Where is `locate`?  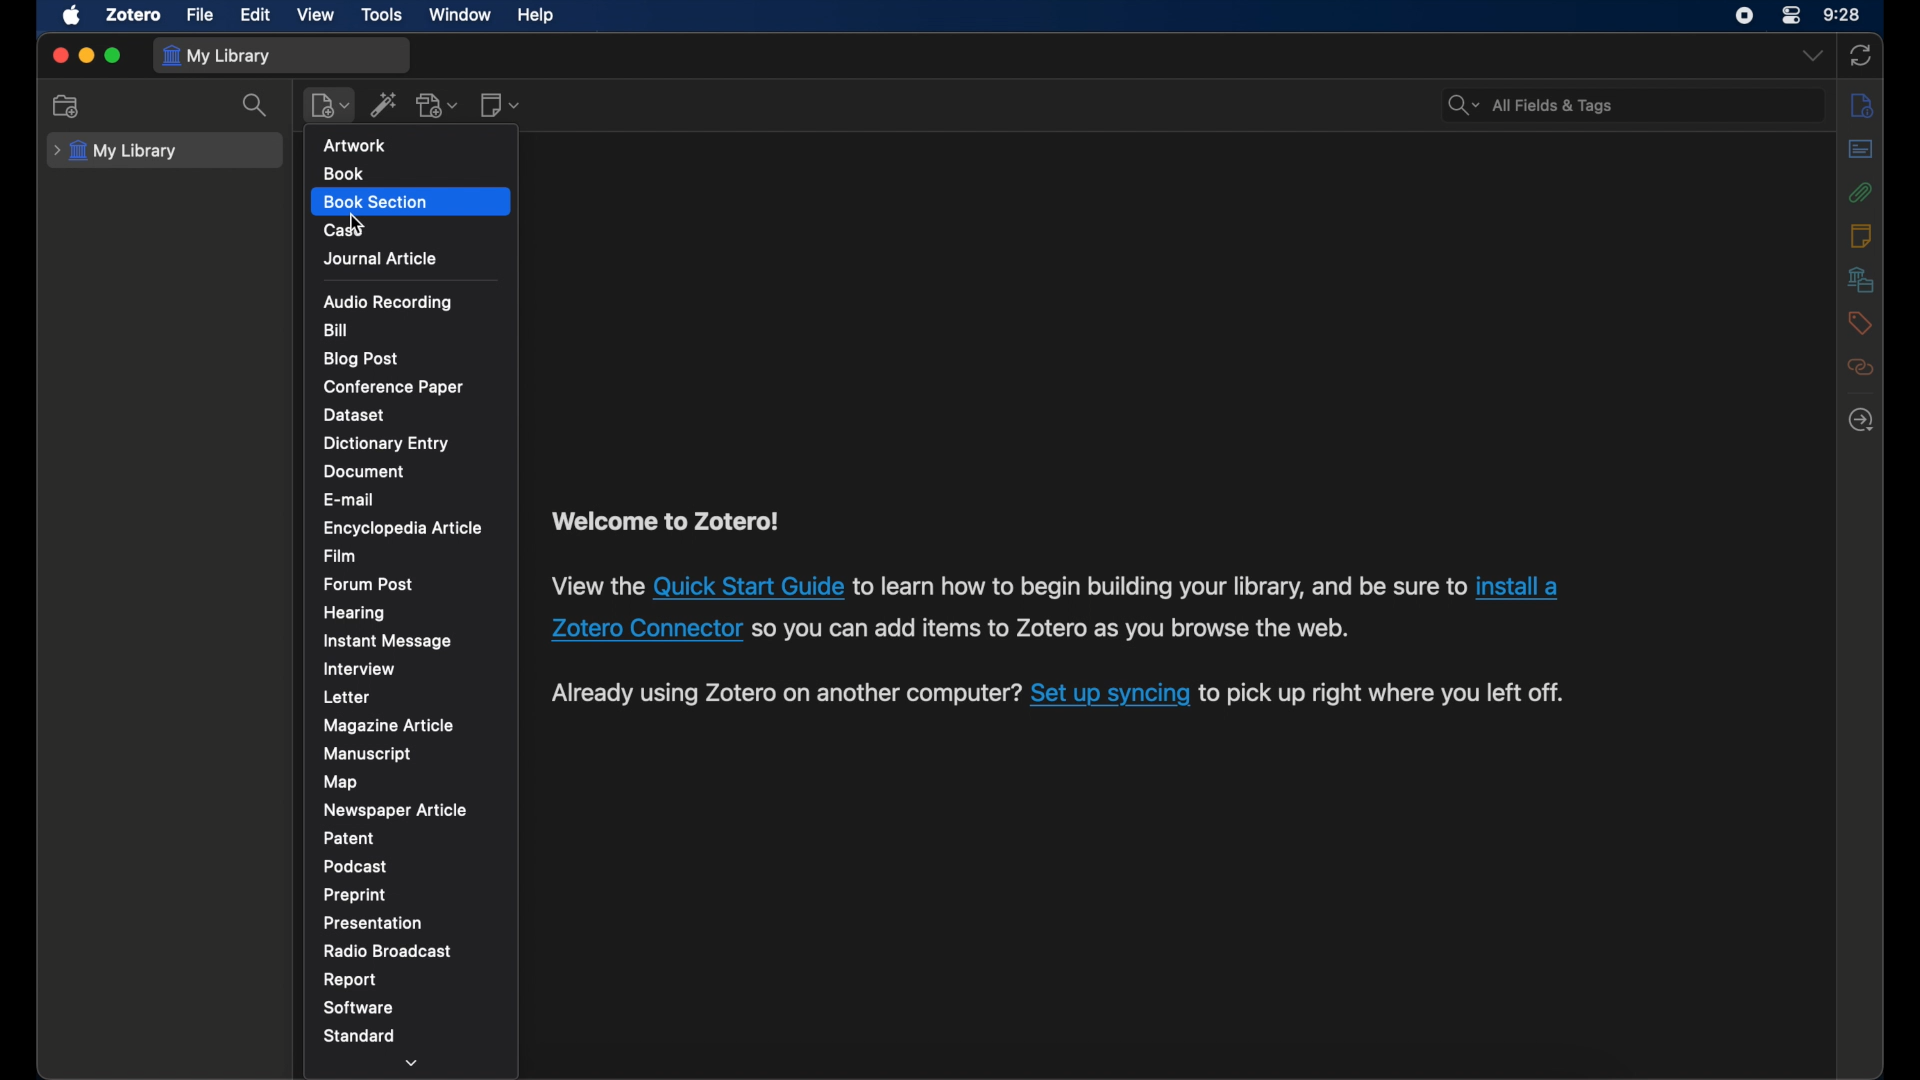
locate is located at coordinates (1861, 419).